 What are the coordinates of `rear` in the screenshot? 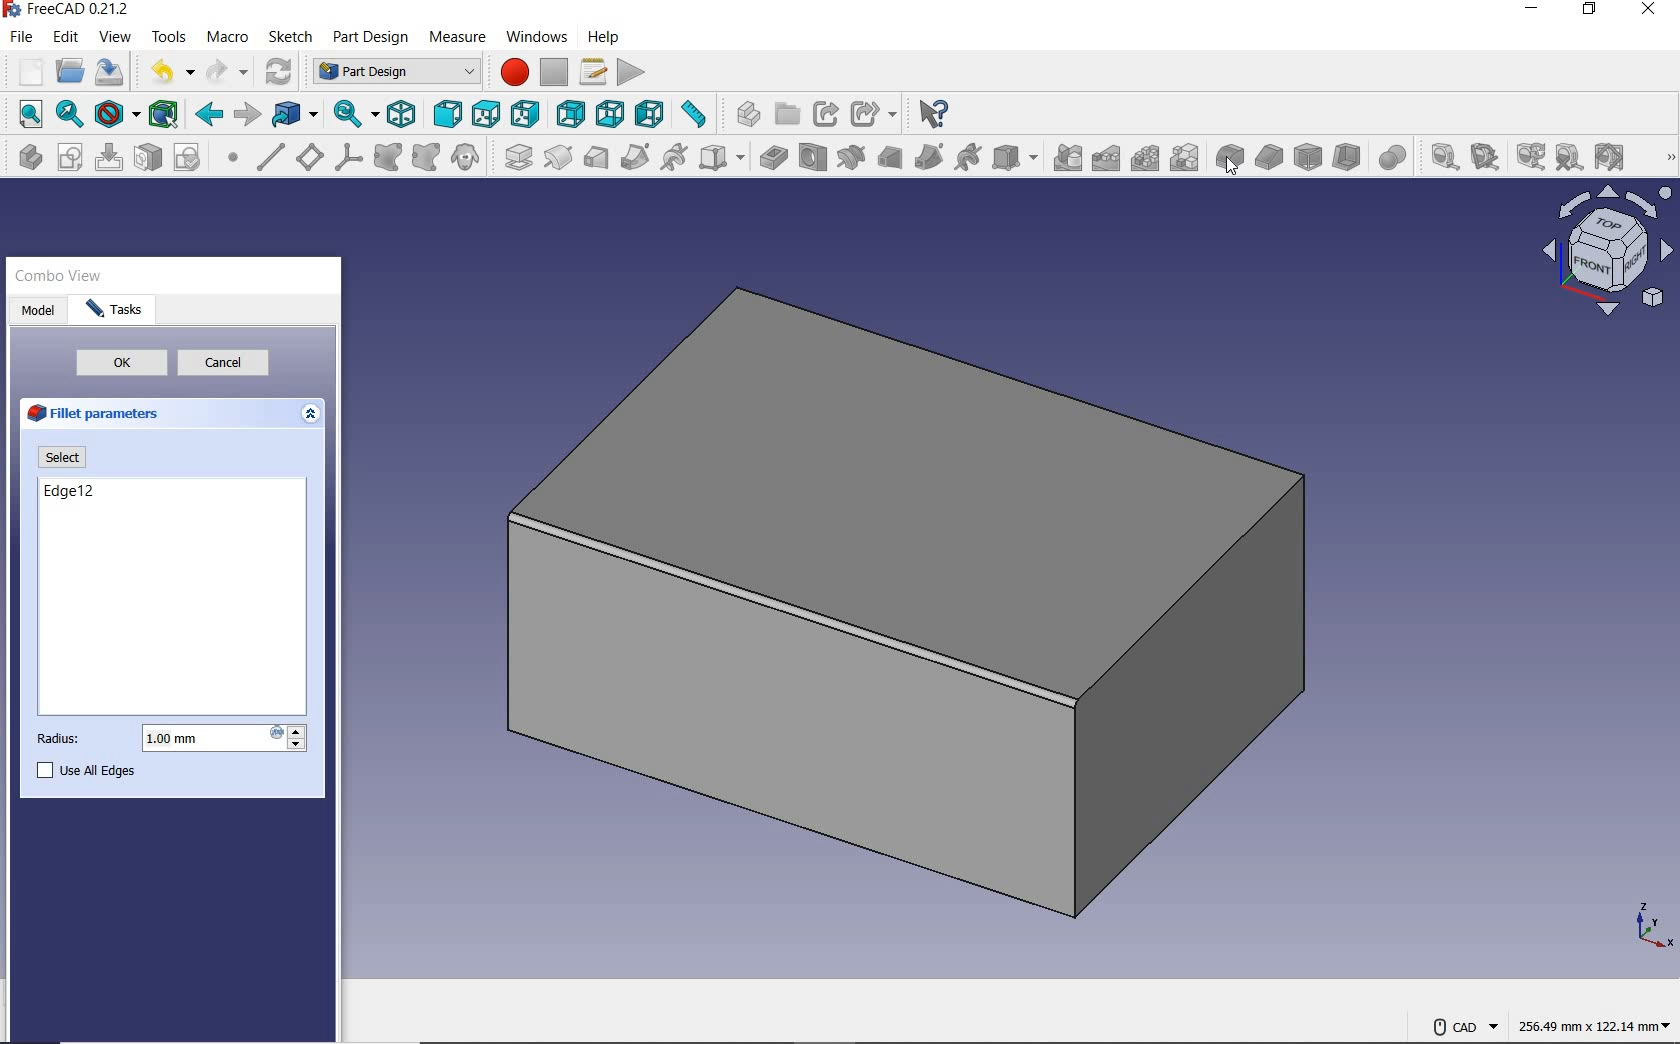 It's located at (571, 113).